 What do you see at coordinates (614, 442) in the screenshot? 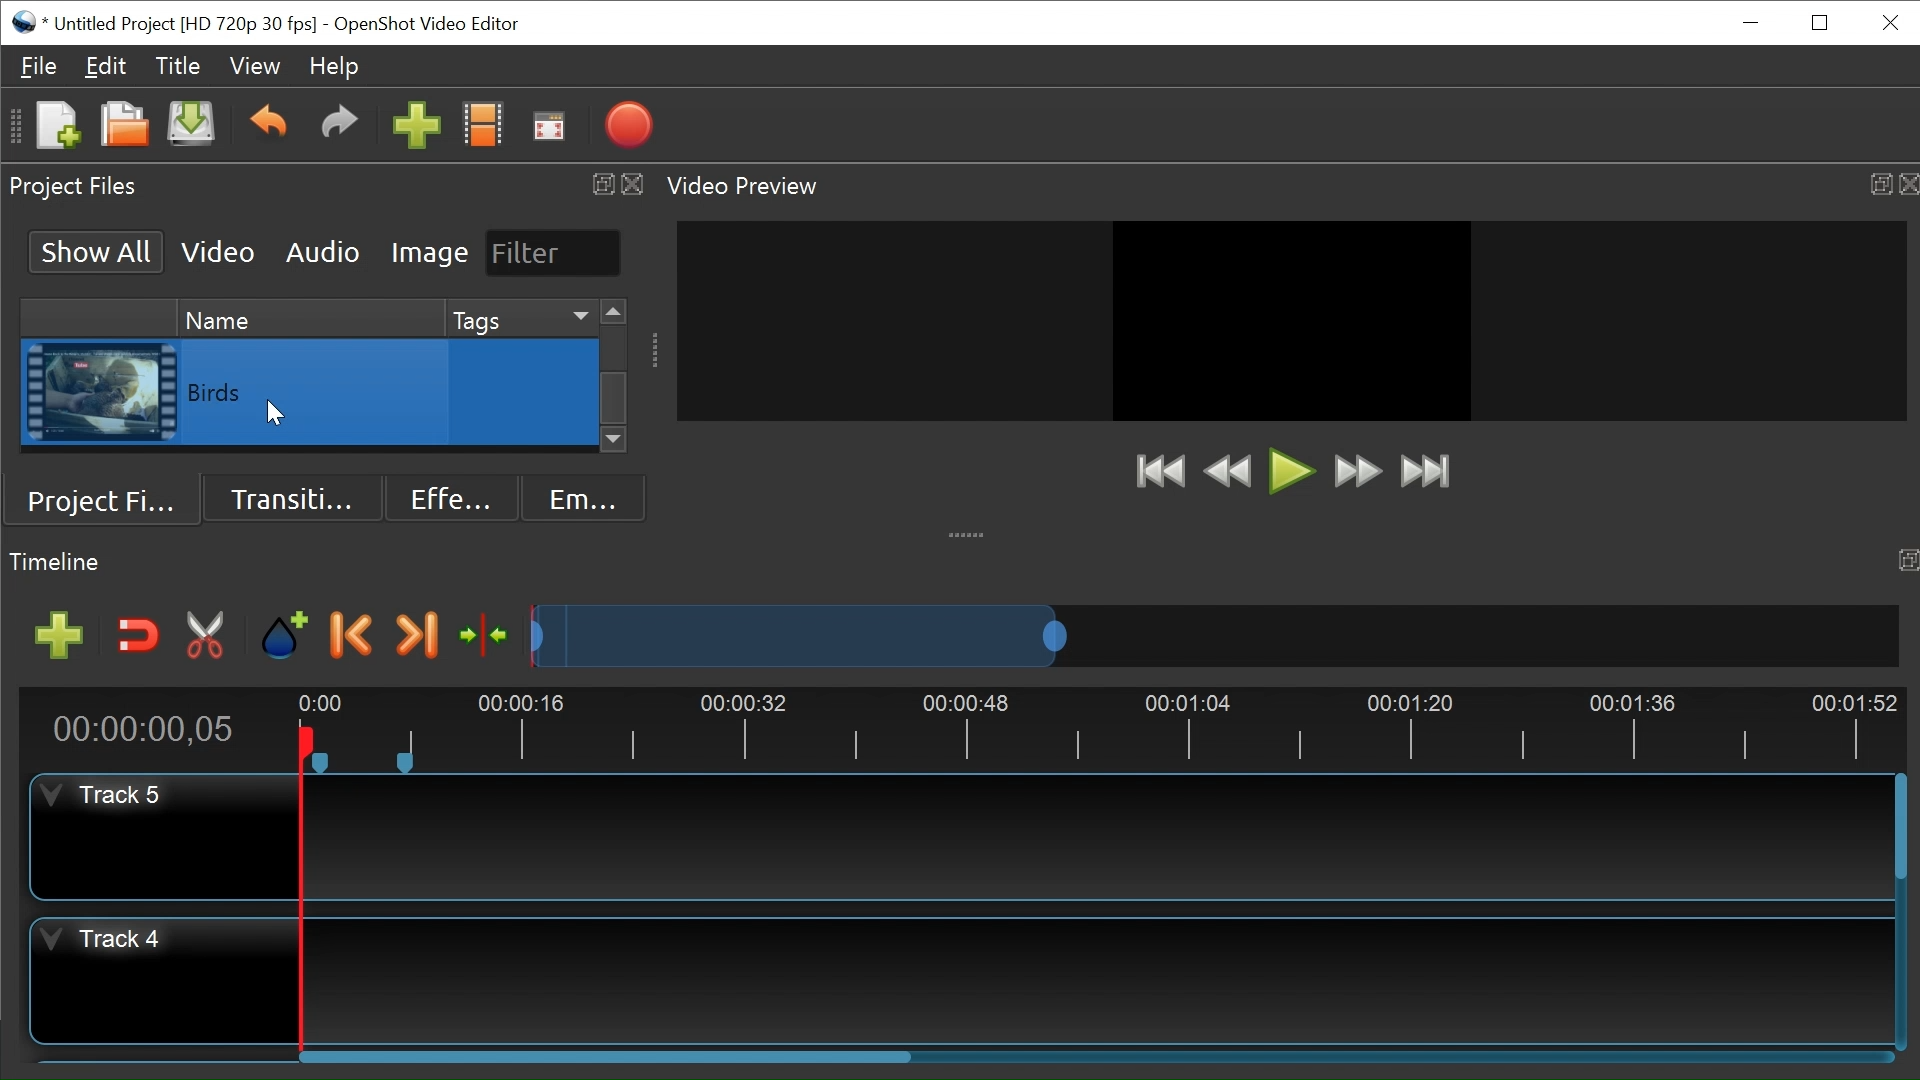
I see `Scroll down` at bounding box center [614, 442].